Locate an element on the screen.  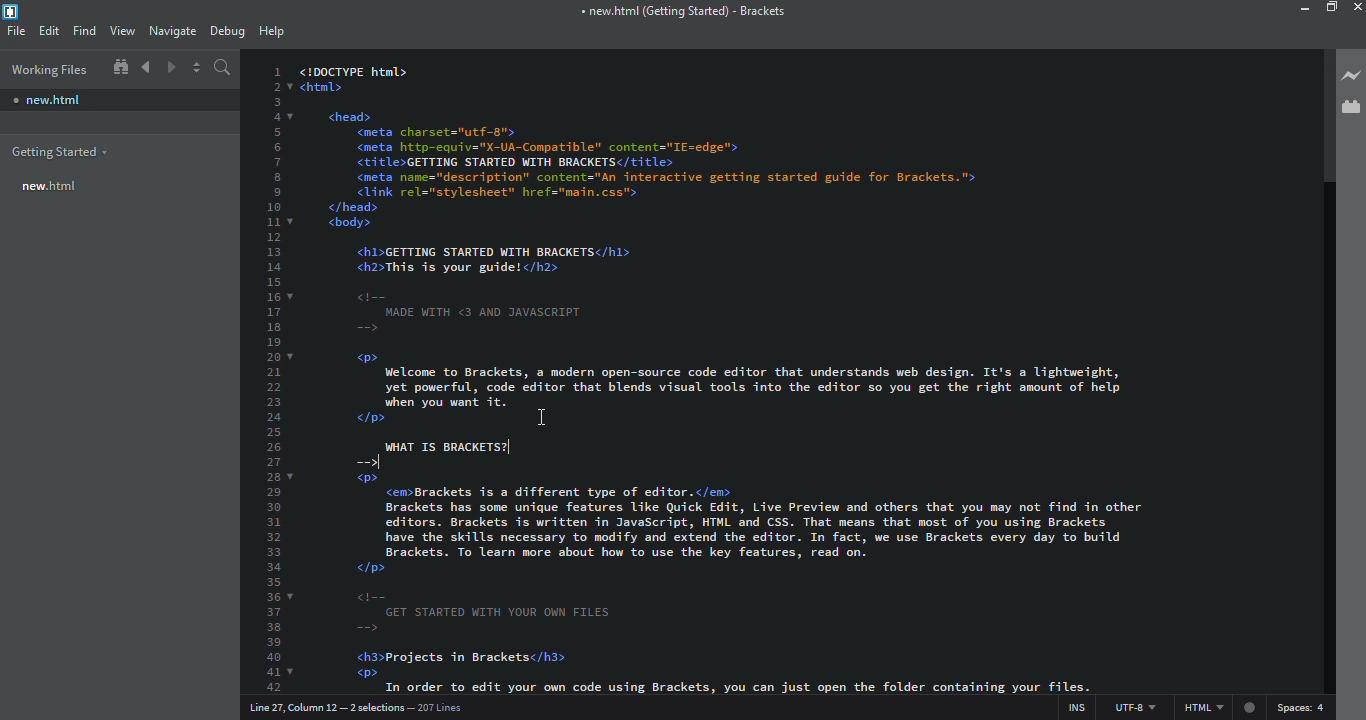
ins is located at coordinates (1075, 705).